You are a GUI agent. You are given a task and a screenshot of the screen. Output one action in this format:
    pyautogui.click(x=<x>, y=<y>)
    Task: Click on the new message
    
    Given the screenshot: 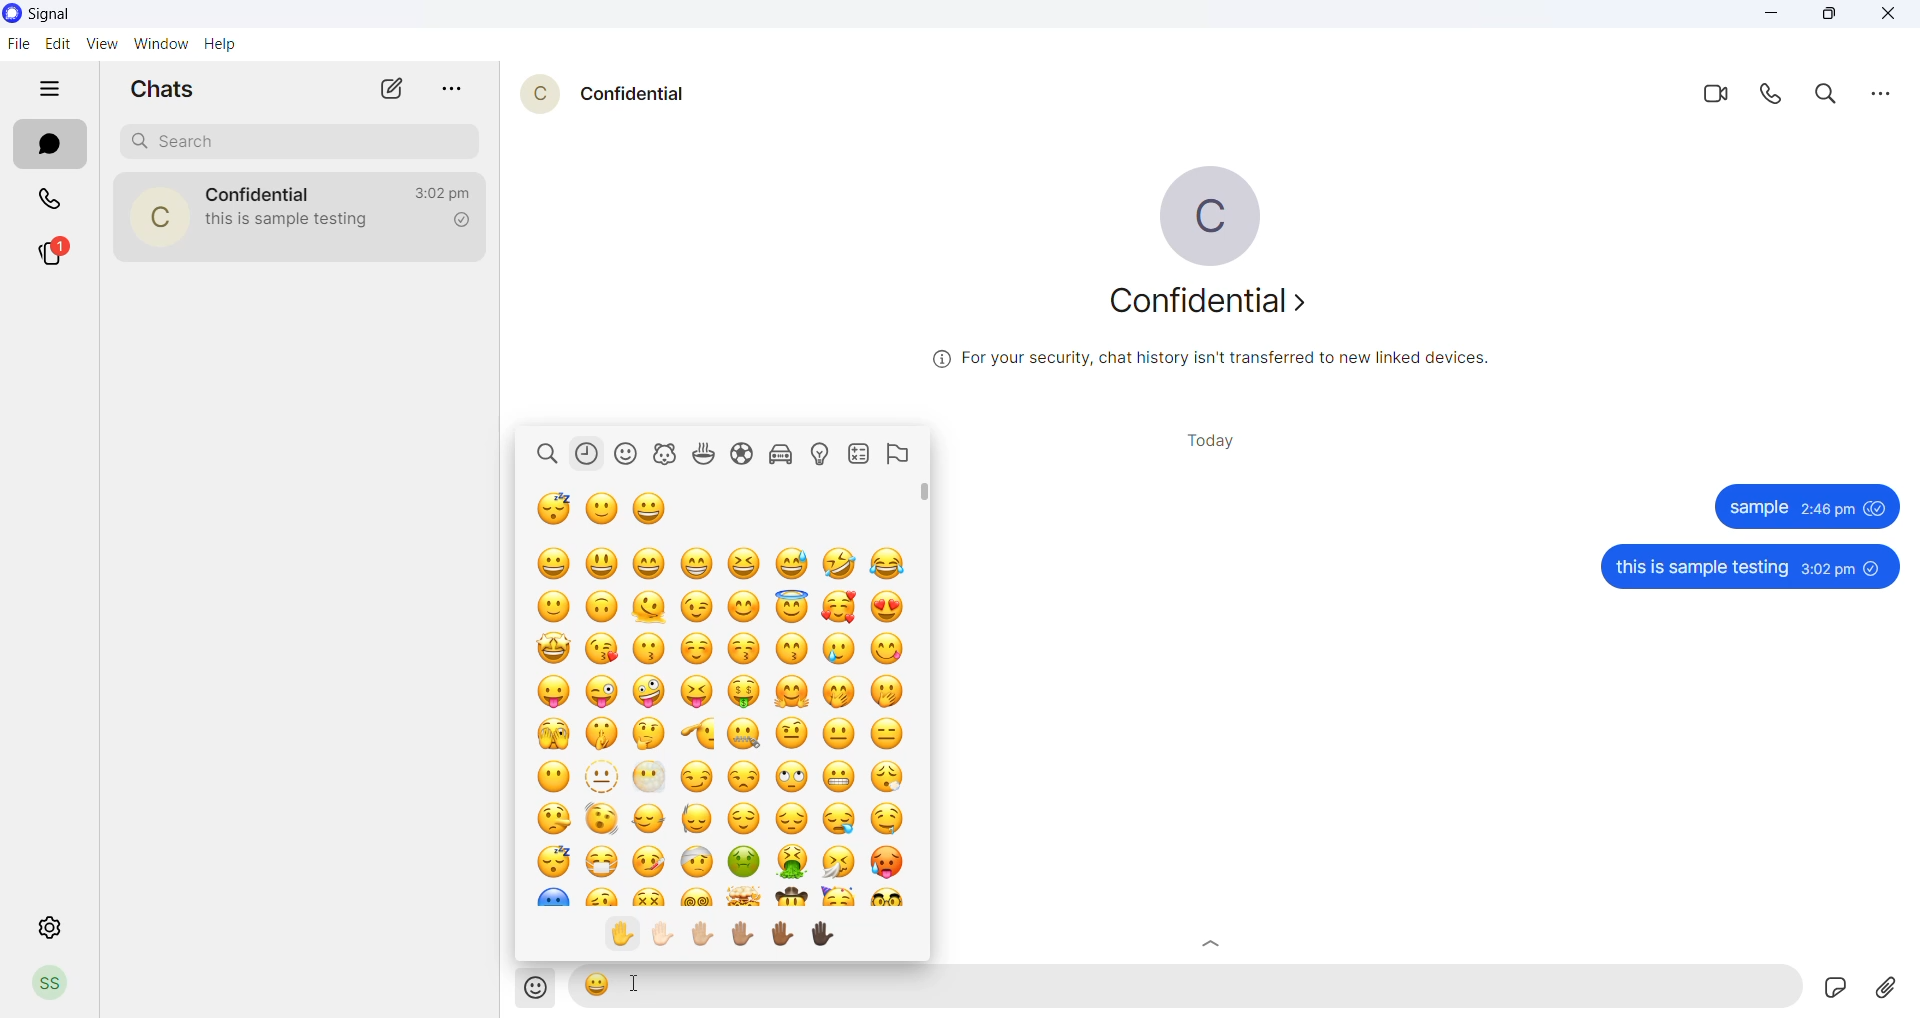 What is the action you would take?
    pyautogui.click(x=395, y=88)
    